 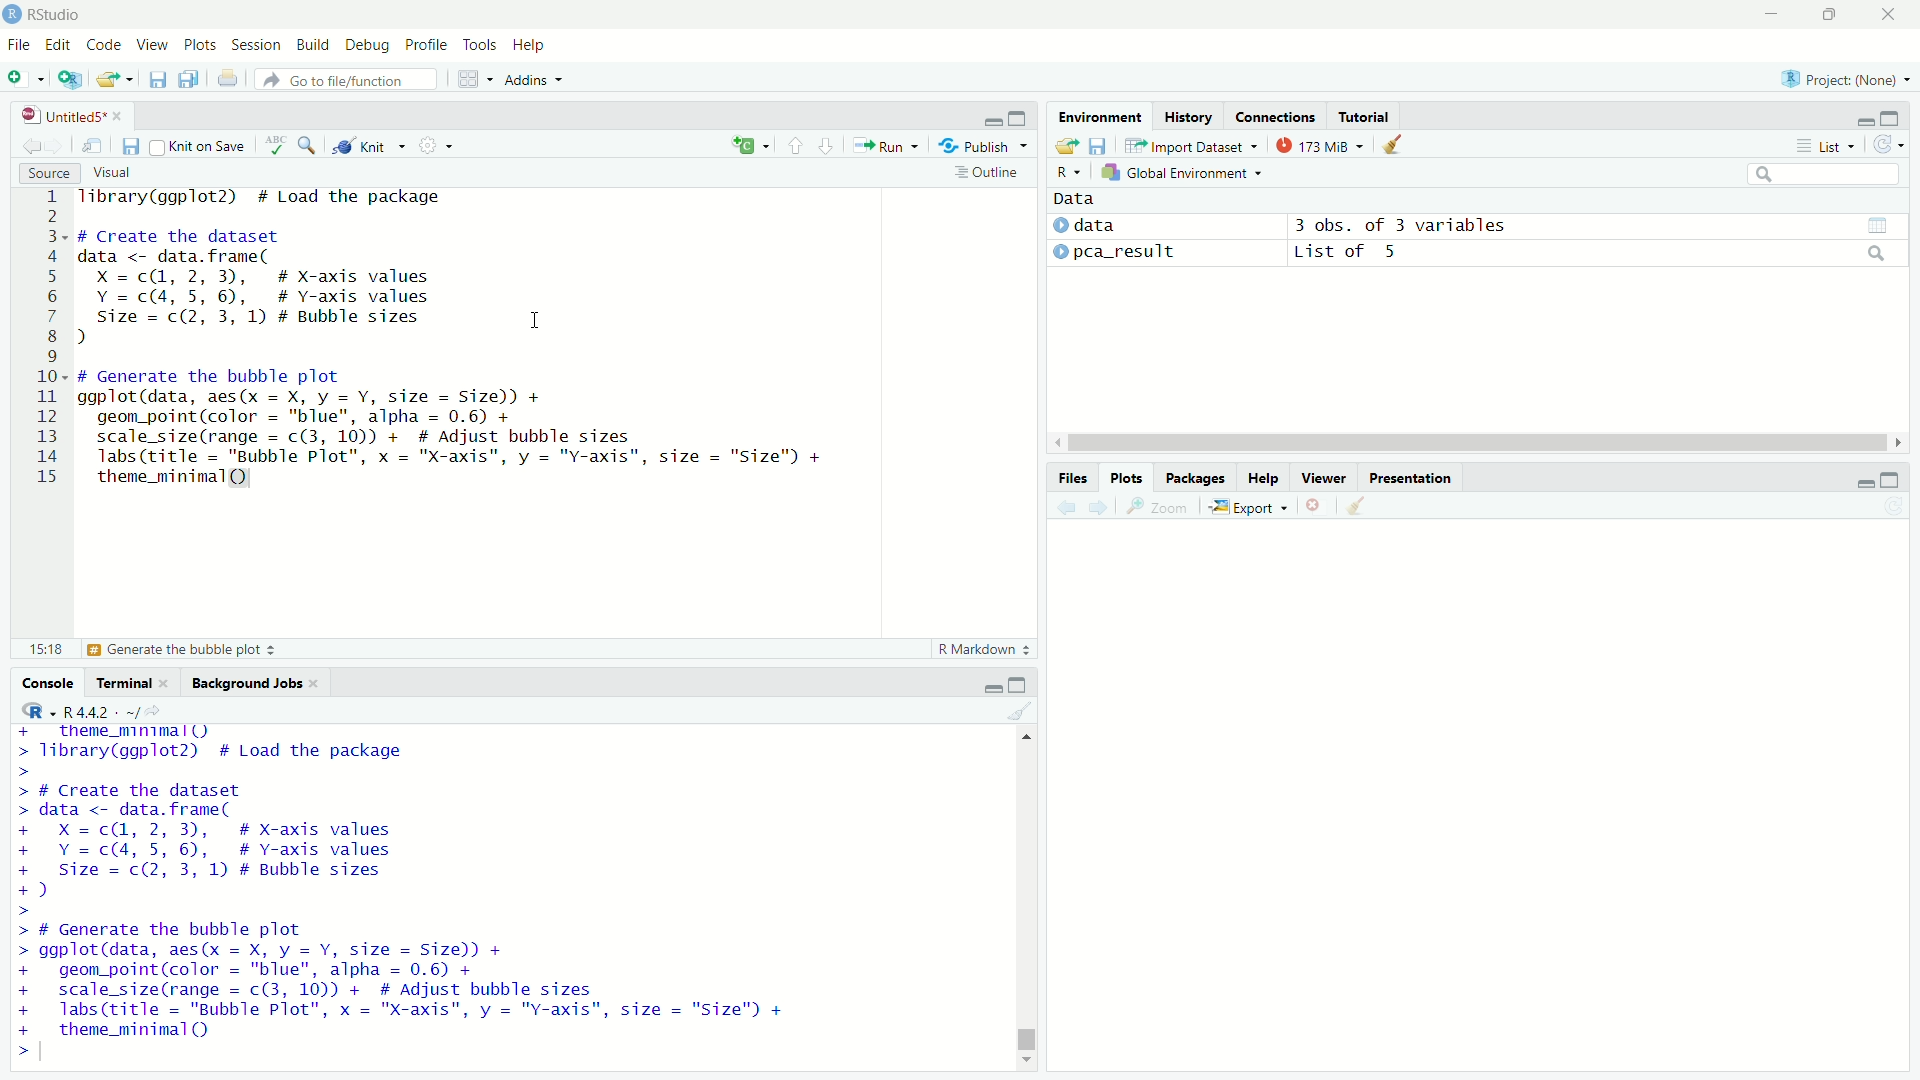 What do you see at coordinates (156, 46) in the screenshot?
I see `View` at bounding box center [156, 46].